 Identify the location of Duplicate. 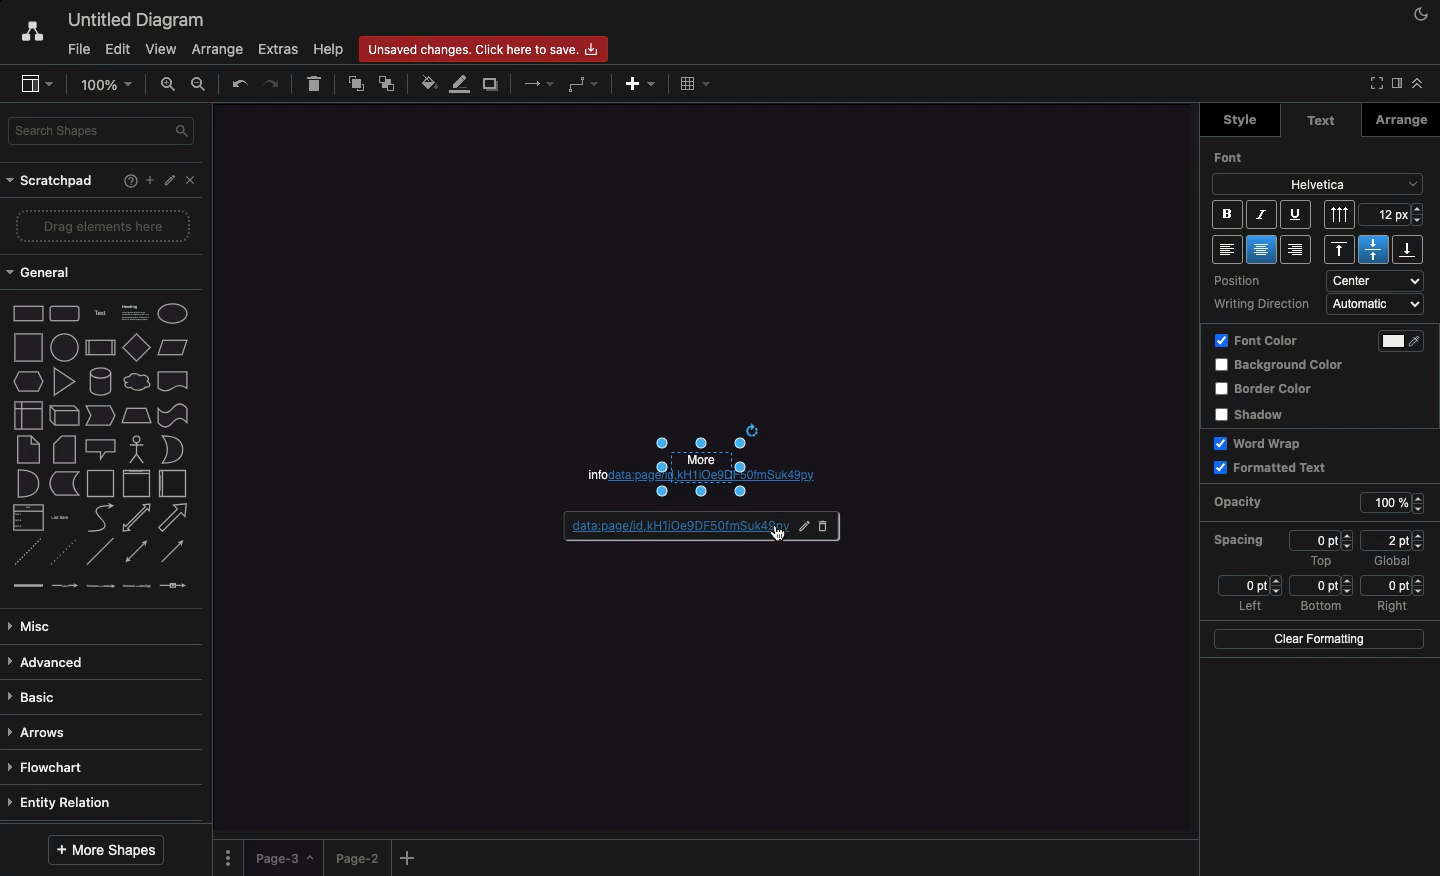
(493, 83).